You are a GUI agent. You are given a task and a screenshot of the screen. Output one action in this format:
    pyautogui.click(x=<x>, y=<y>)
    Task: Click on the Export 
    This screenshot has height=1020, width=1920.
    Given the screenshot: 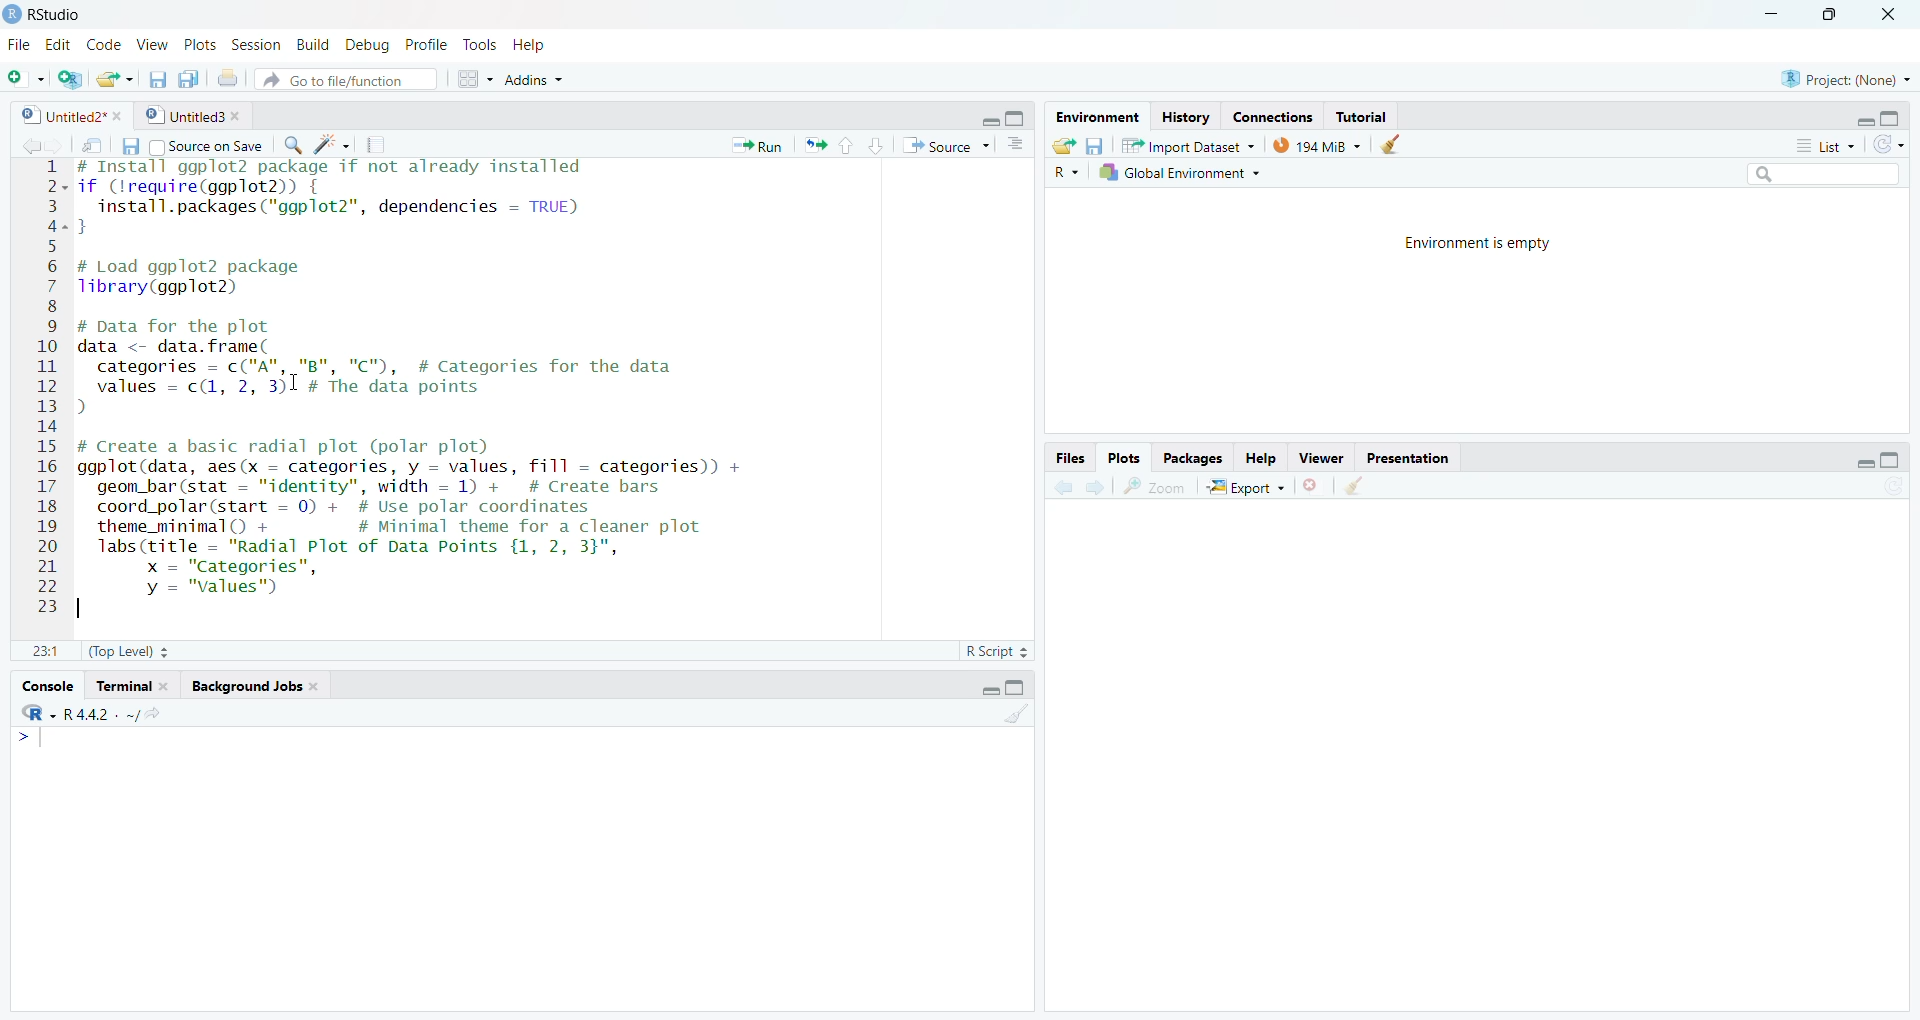 What is the action you would take?
    pyautogui.click(x=1246, y=487)
    